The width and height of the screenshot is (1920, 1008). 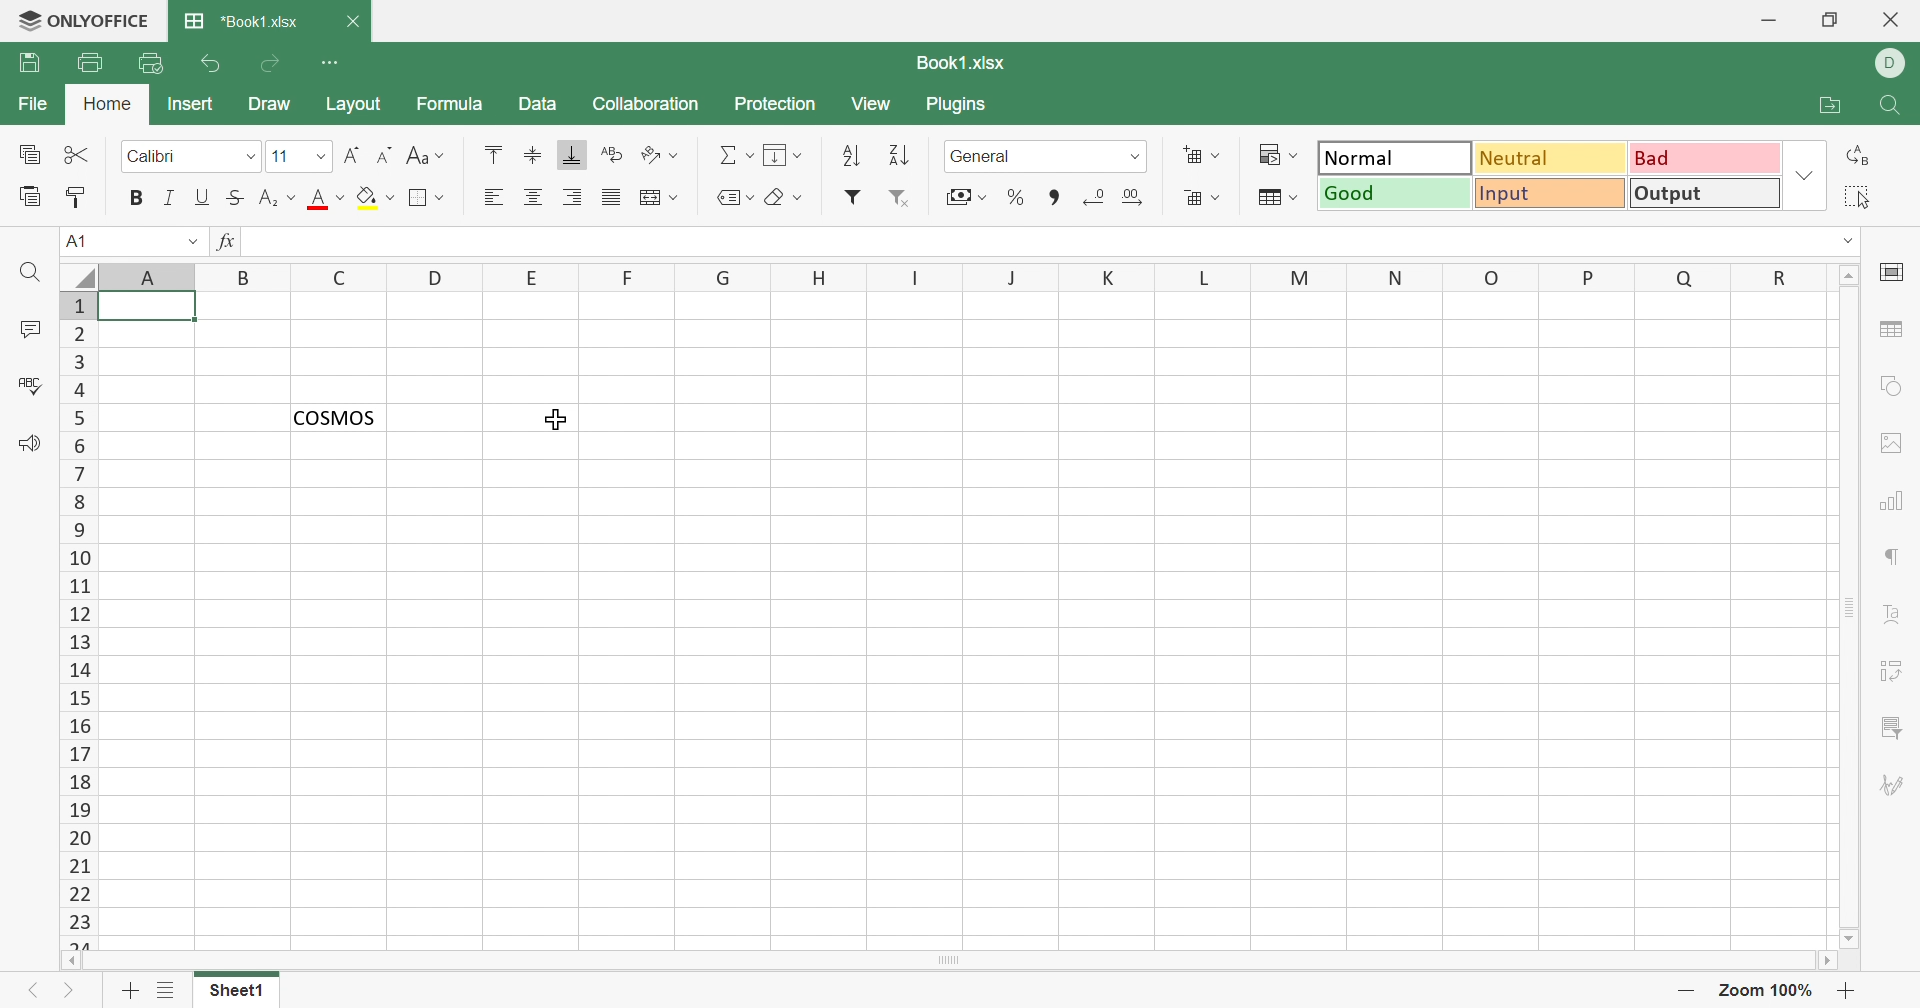 What do you see at coordinates (241, 22) in the screenshot?
I see `Book1.xlsx` at bounding box center [241, 22].